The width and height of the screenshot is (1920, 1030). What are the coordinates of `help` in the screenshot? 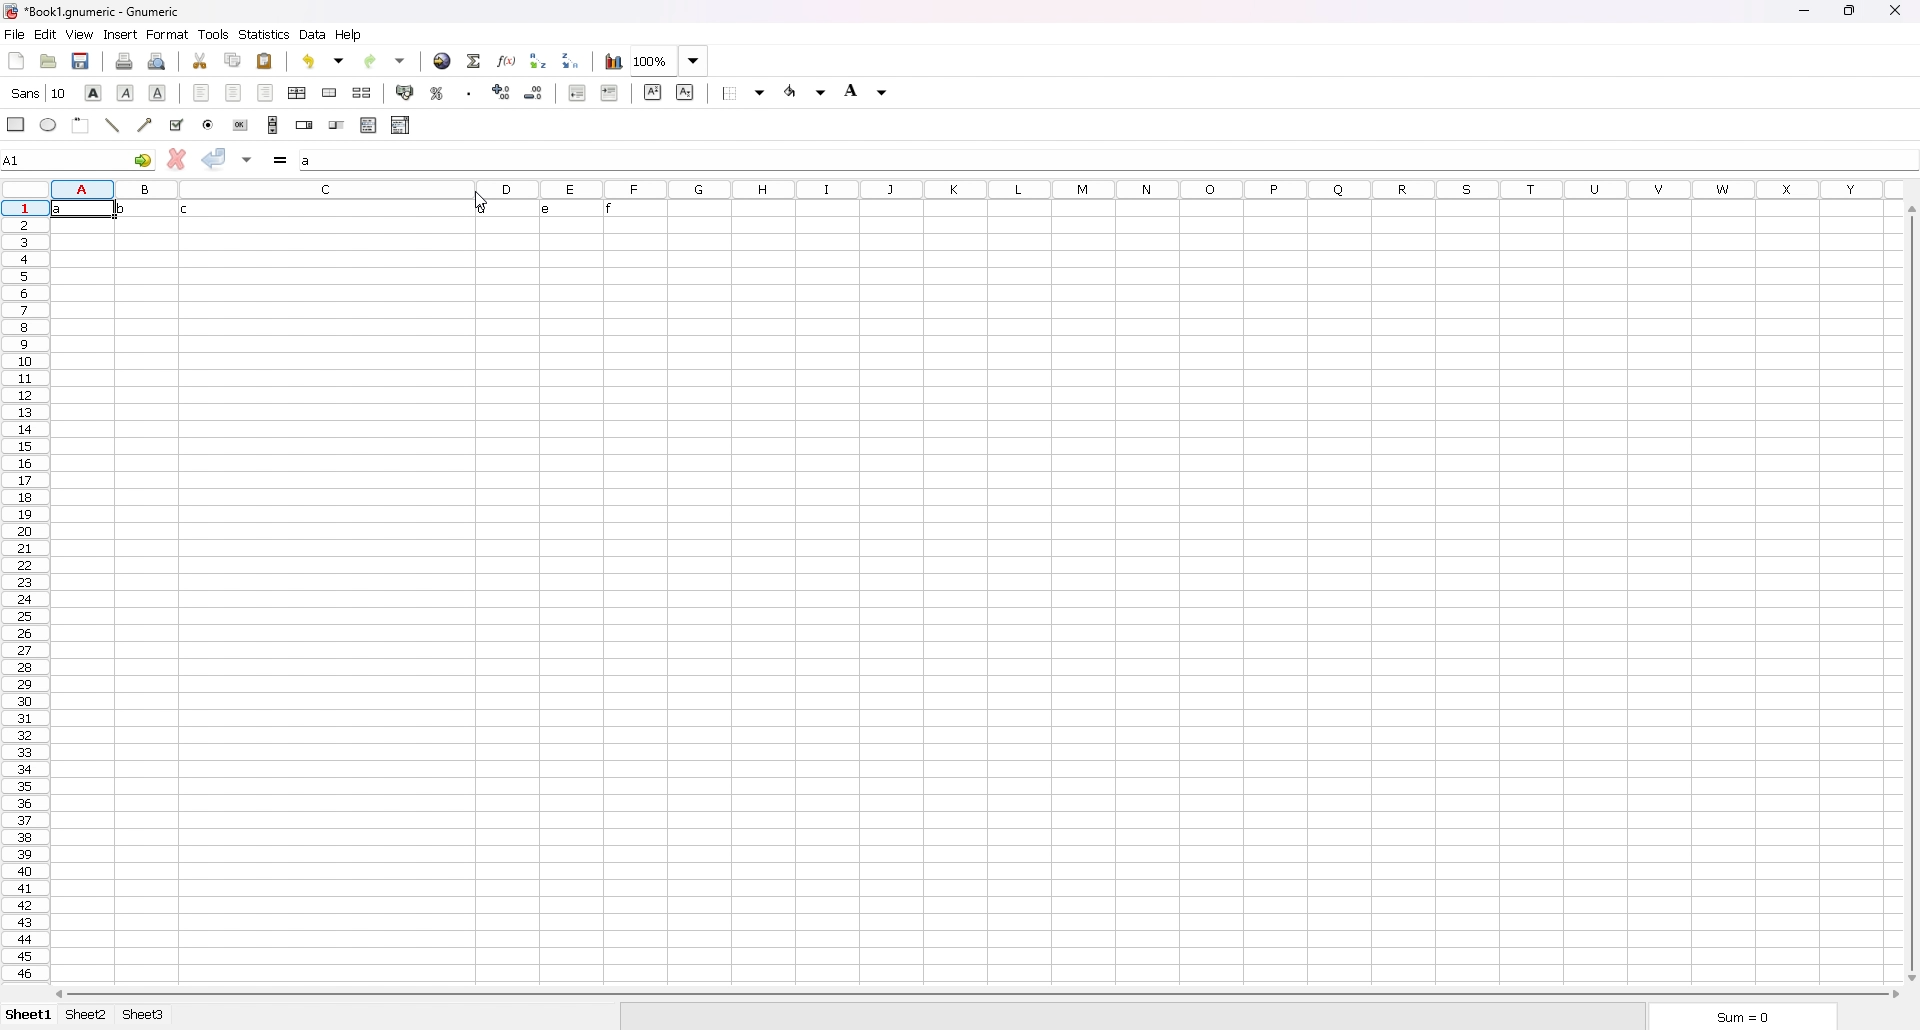 It's located at (351, 34).